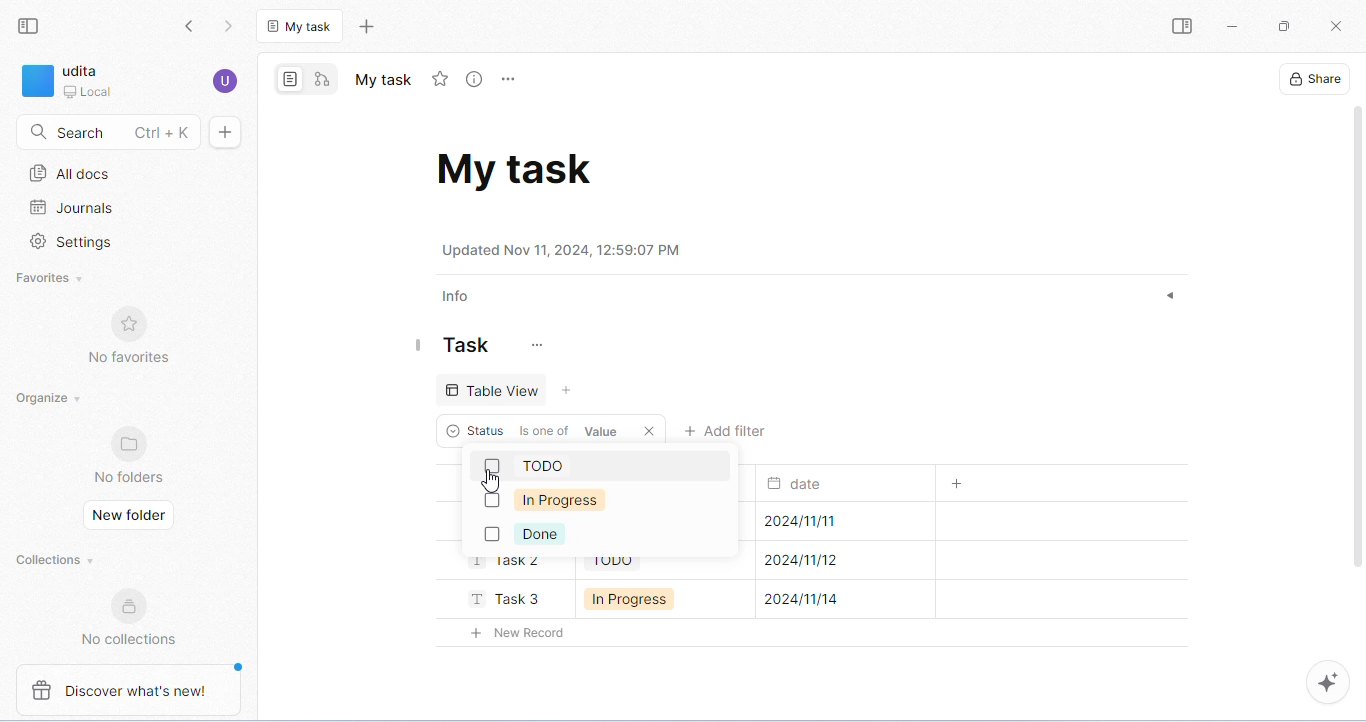 The image size is (1366, 722). What do you see at coordinates (494, 465) in the screenshot?
I see `checkbox` at bounding box center [494, 465].